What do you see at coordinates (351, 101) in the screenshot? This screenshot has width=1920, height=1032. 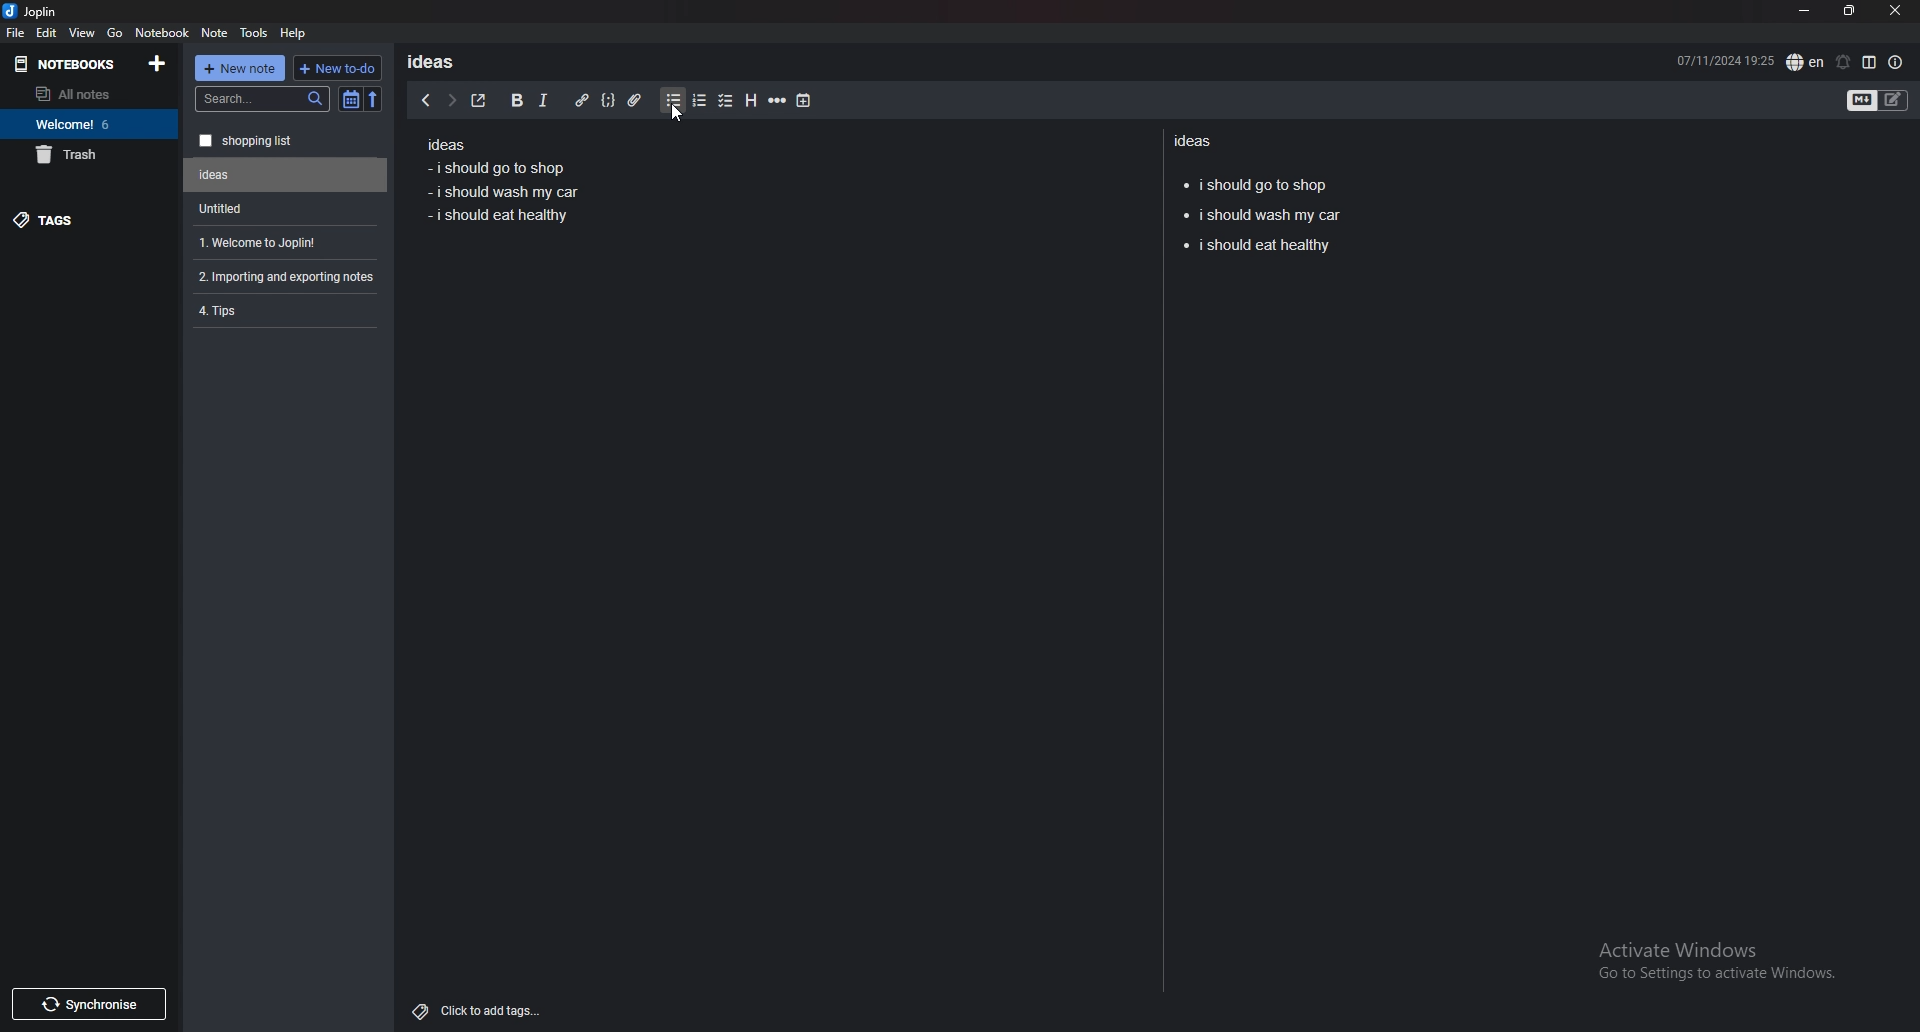 I see `toggle sort order` at bounding box center [351, 101].